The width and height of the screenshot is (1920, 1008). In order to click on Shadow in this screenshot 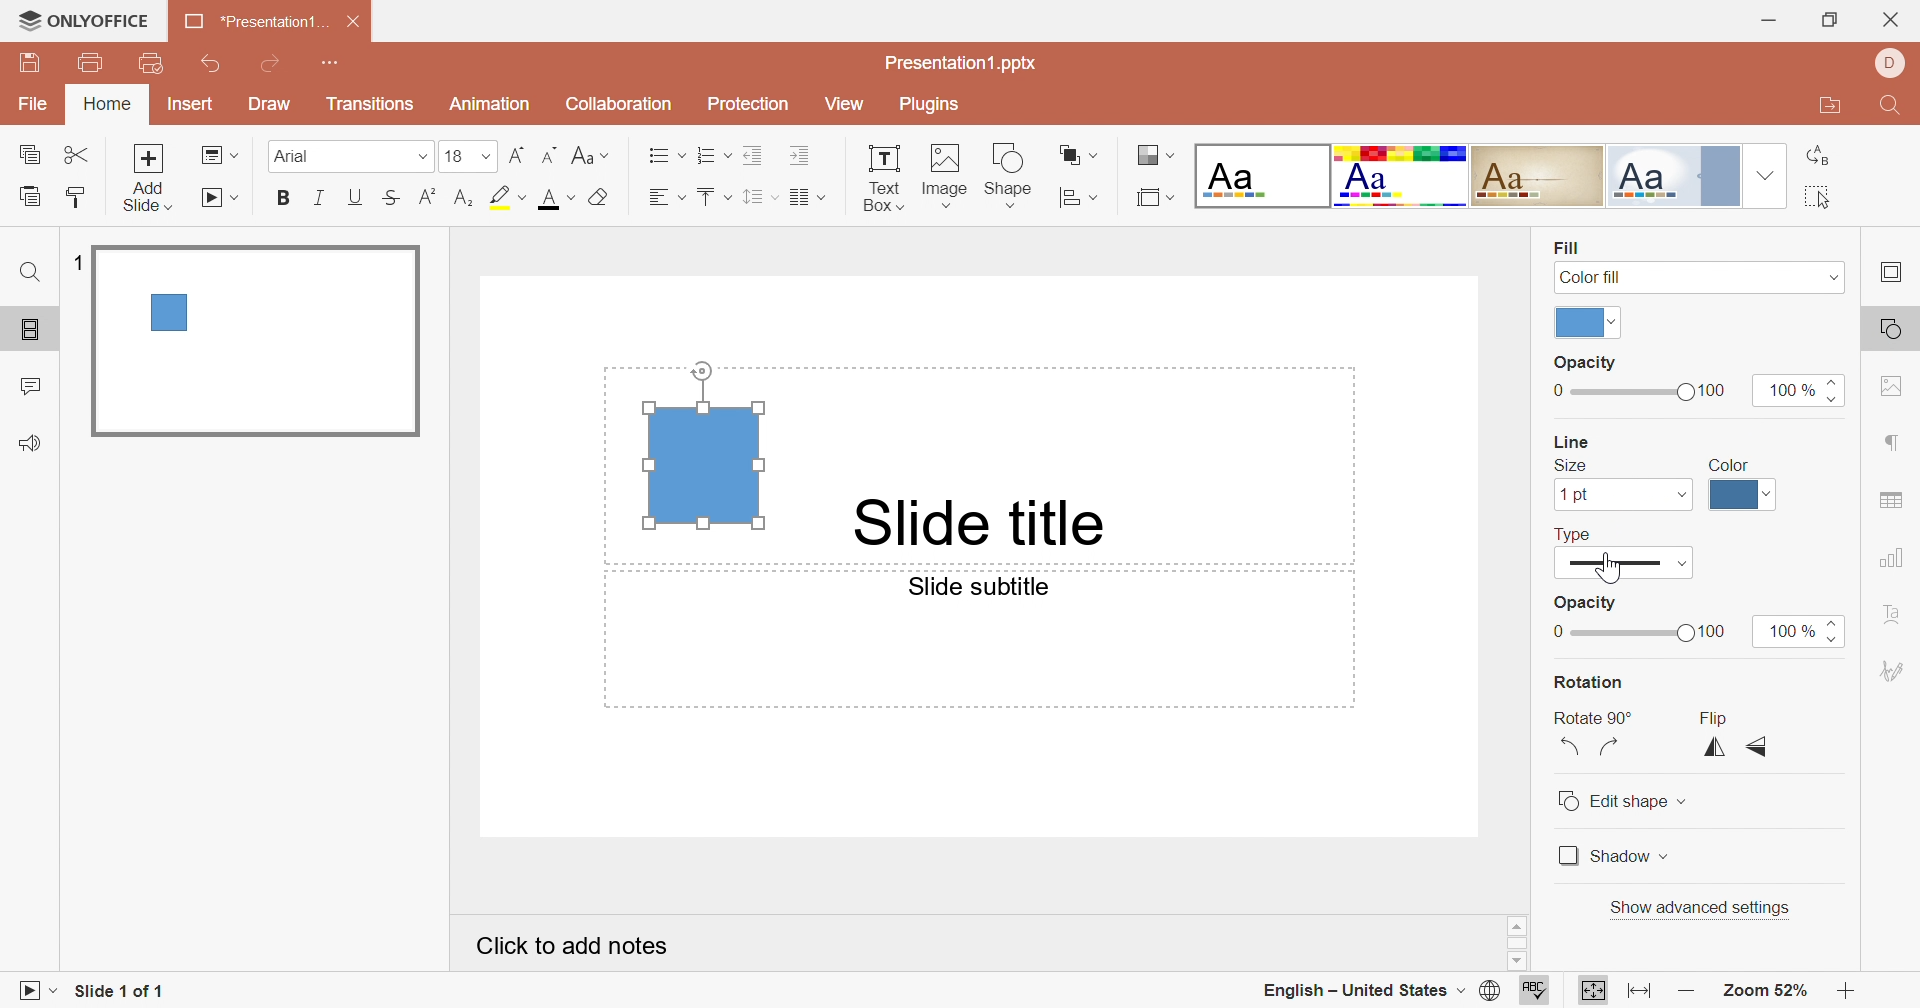, I will do `click(1603, 859)`.